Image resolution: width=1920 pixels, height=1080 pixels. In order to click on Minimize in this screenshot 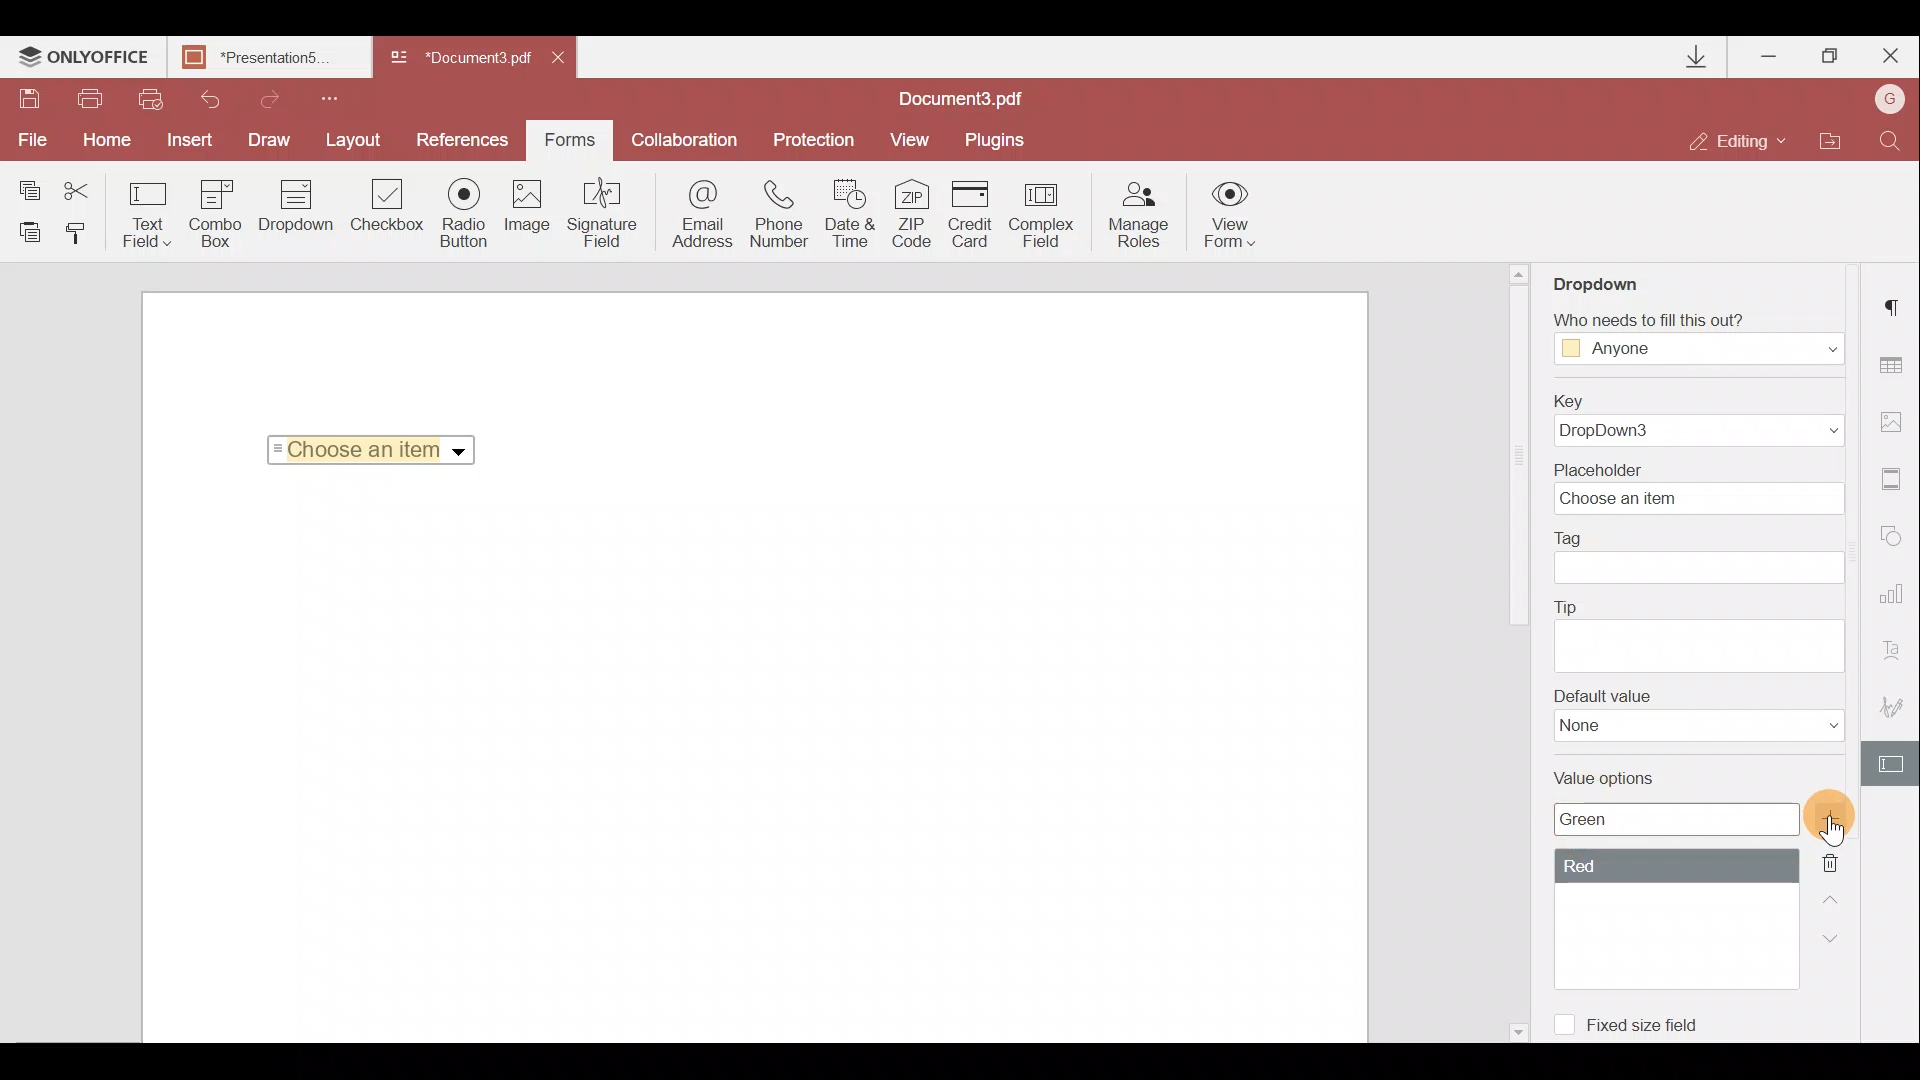, I will do `click(1766, 56)`.